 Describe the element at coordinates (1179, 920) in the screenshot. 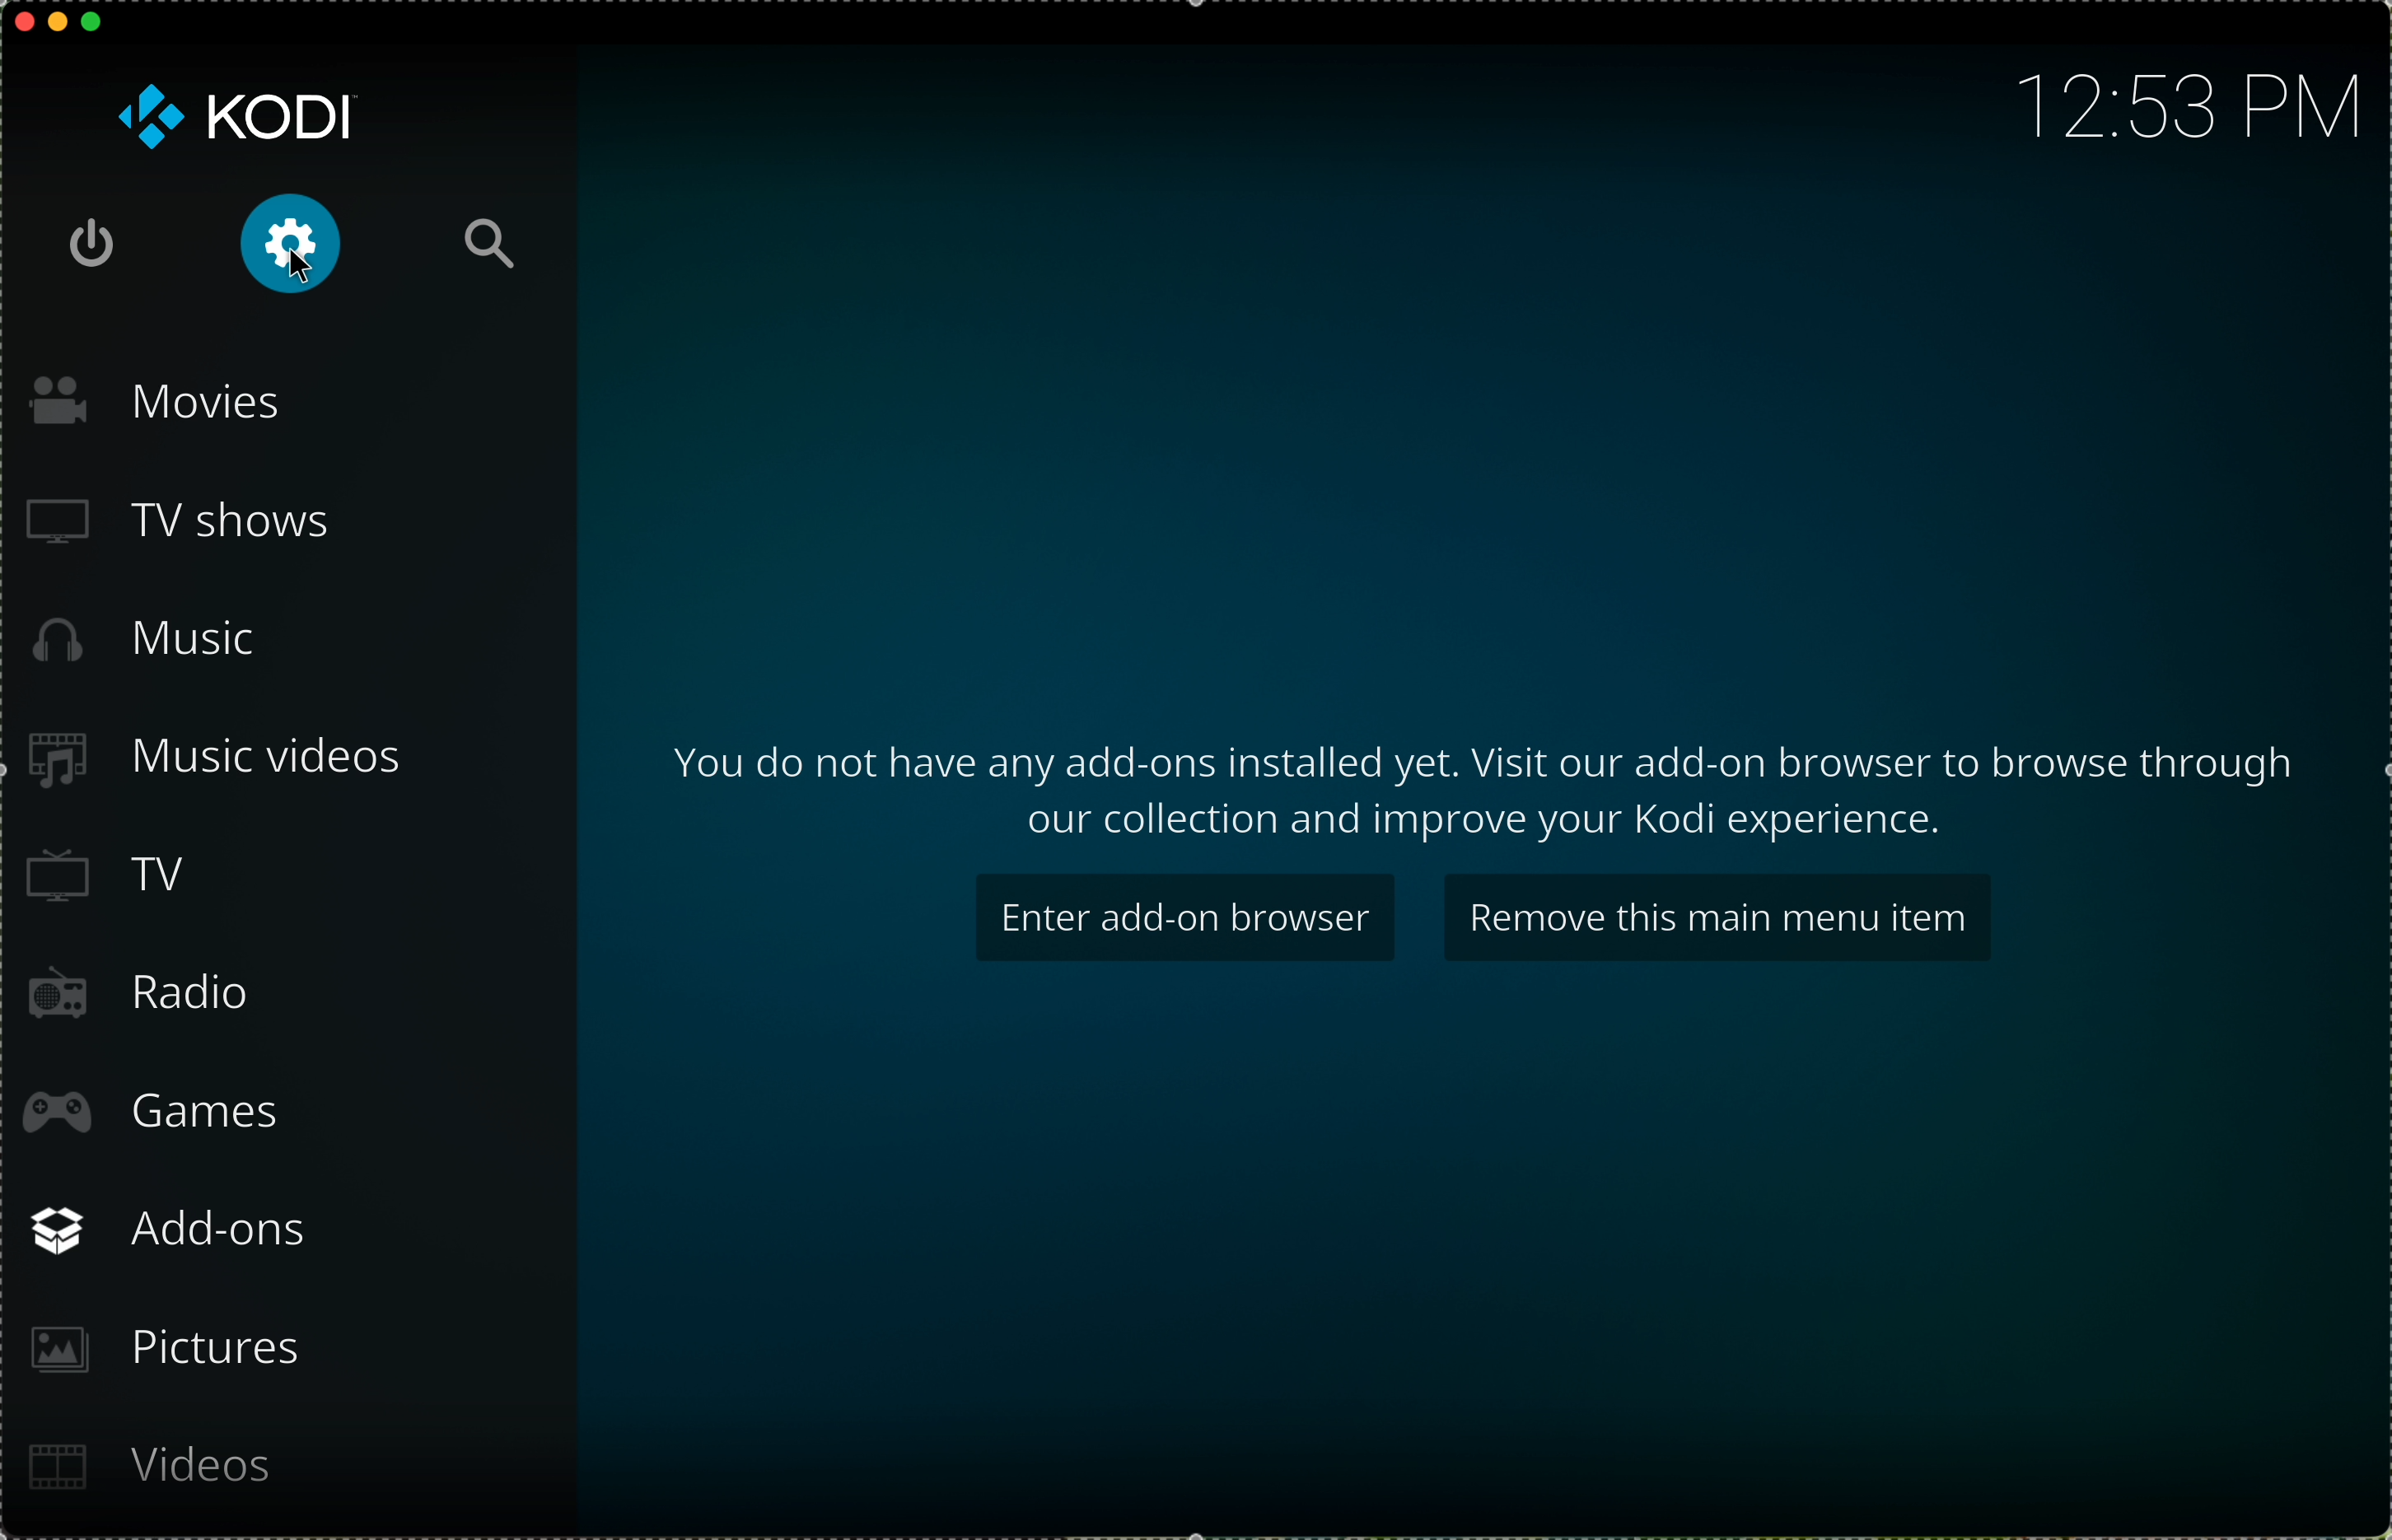

I see `enter add-on browser button` at that location.